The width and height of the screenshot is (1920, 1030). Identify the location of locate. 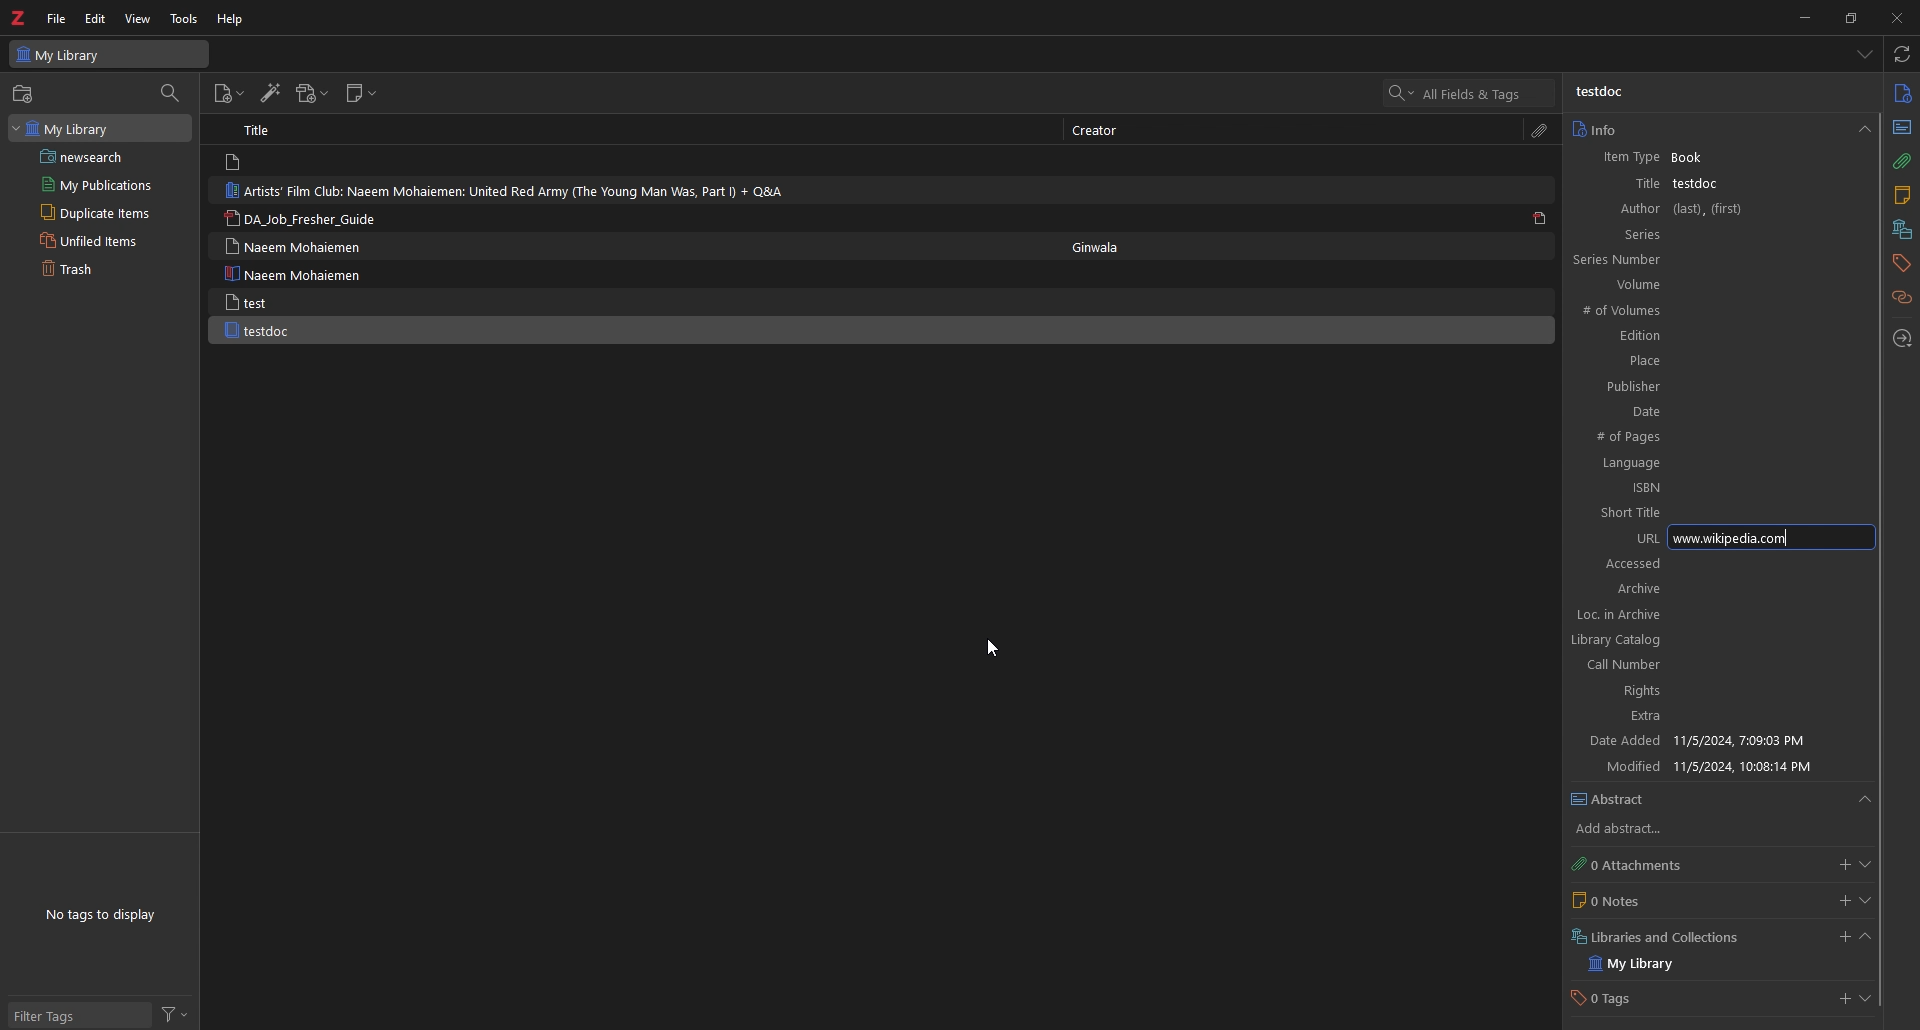
(1901, 339).